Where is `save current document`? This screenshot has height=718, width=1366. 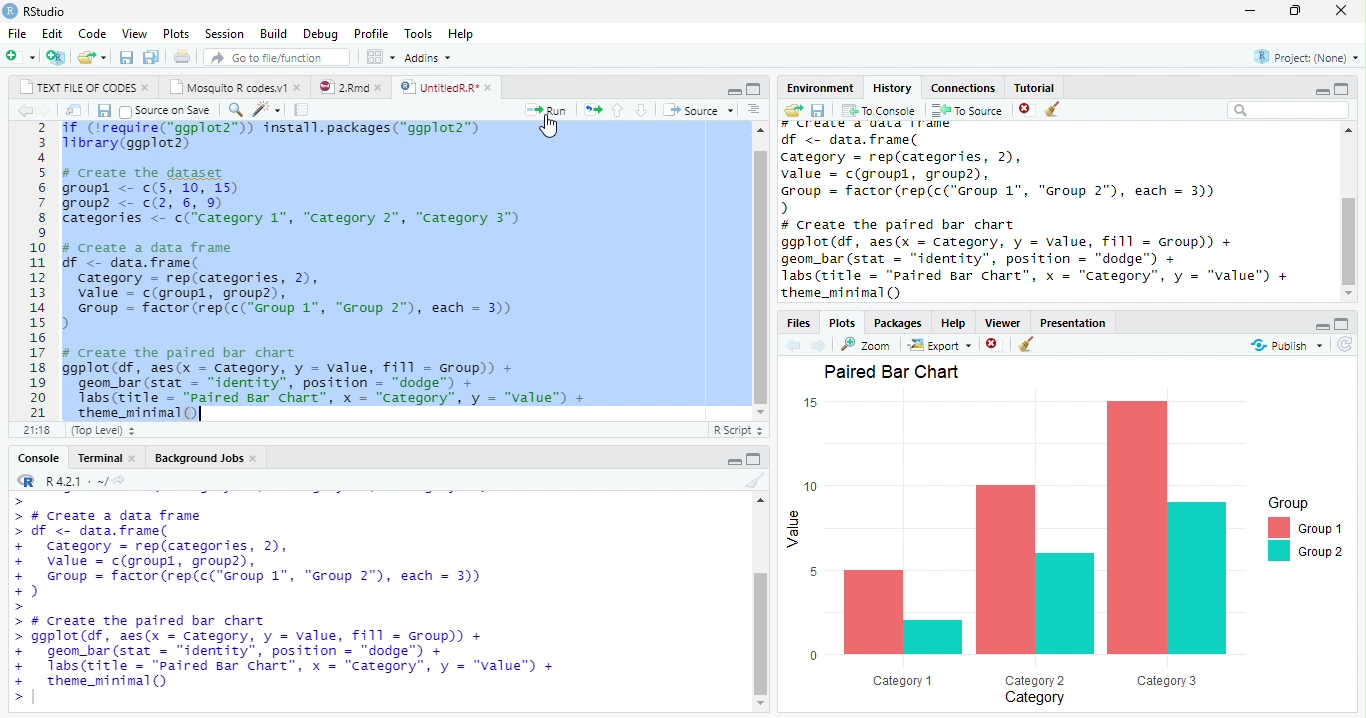 save current document is located at coordinates (105, 110).